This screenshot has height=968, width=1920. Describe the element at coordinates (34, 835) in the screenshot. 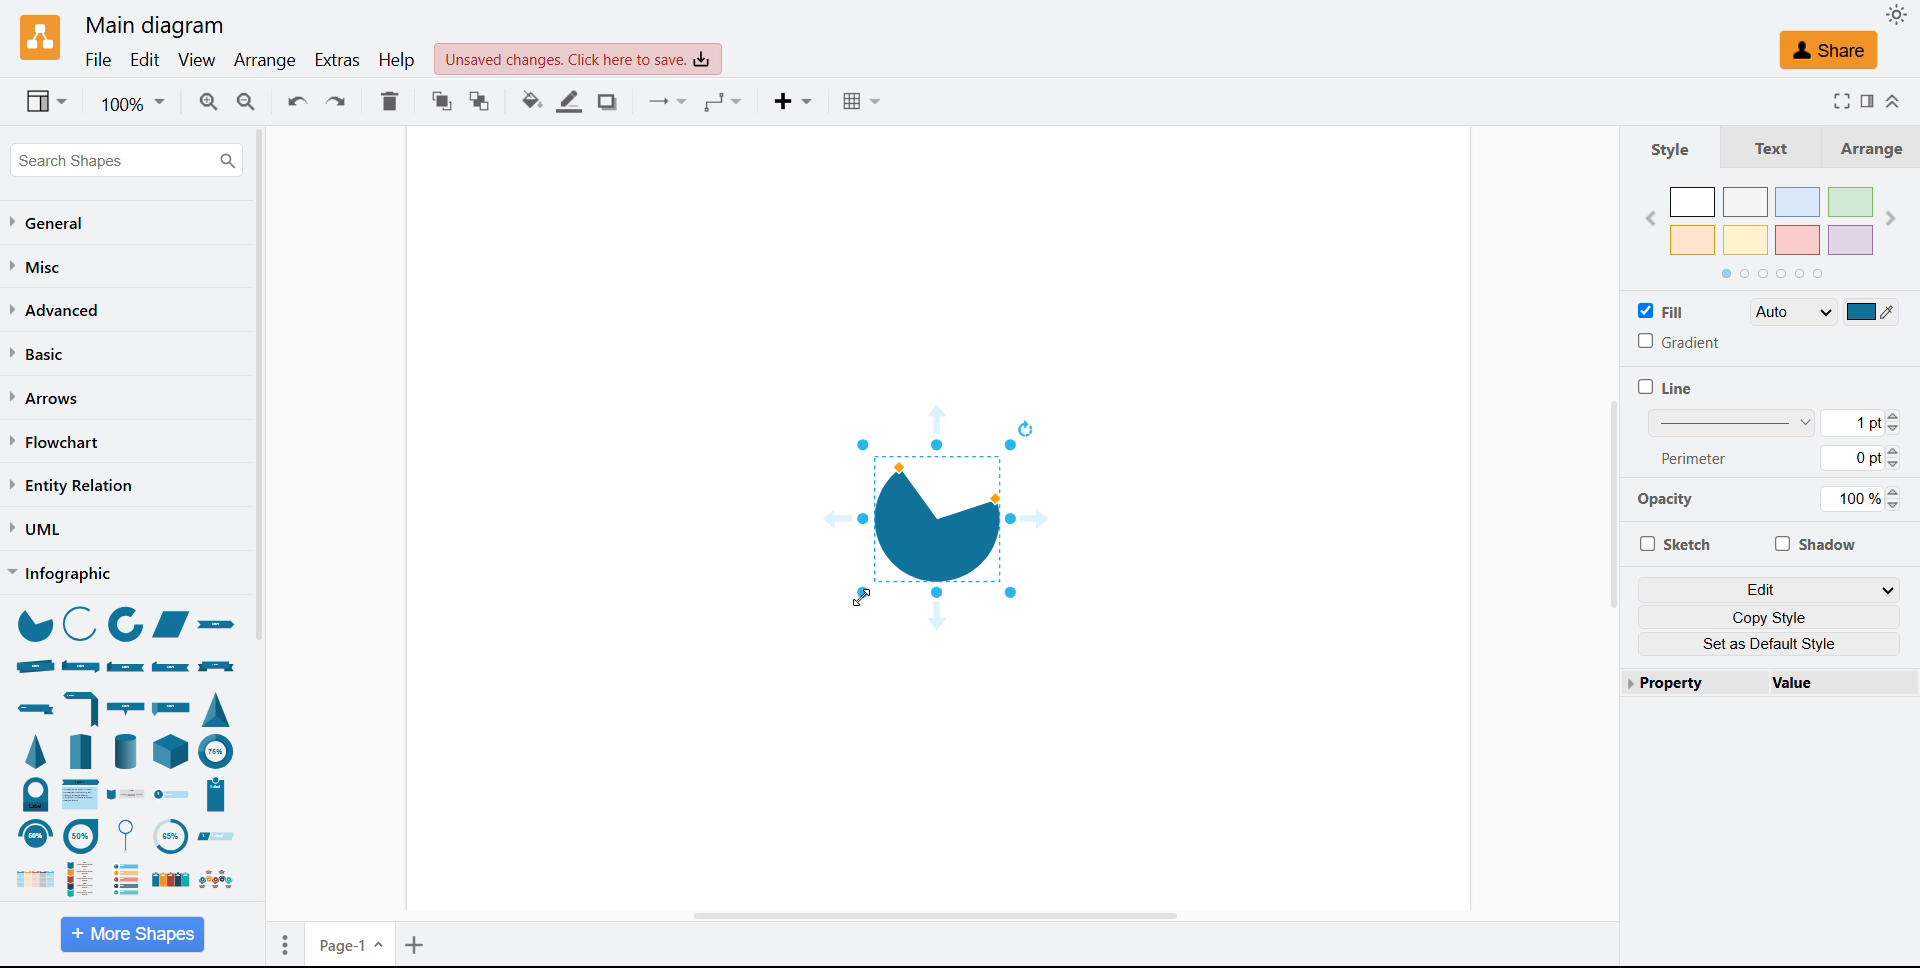

I see `bending arch` at that location.